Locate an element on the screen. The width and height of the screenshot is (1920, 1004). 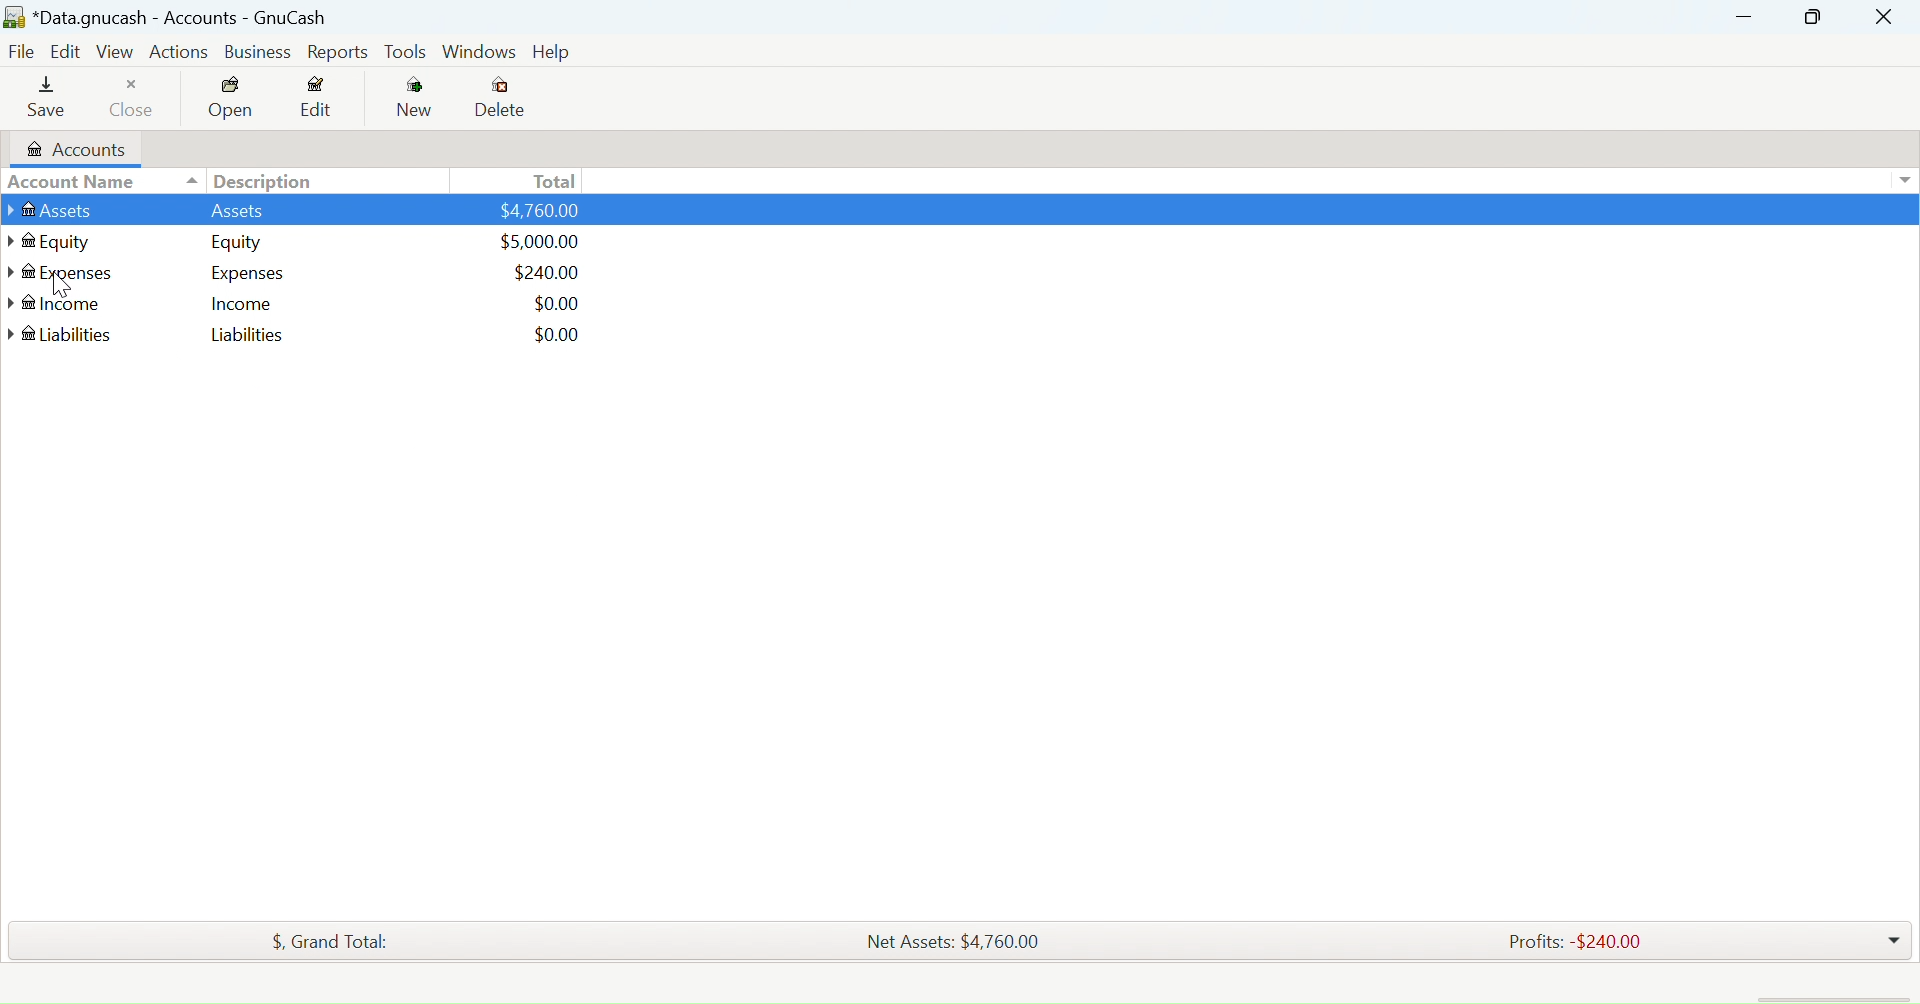
Account Name is located at coordinates (72, 181).